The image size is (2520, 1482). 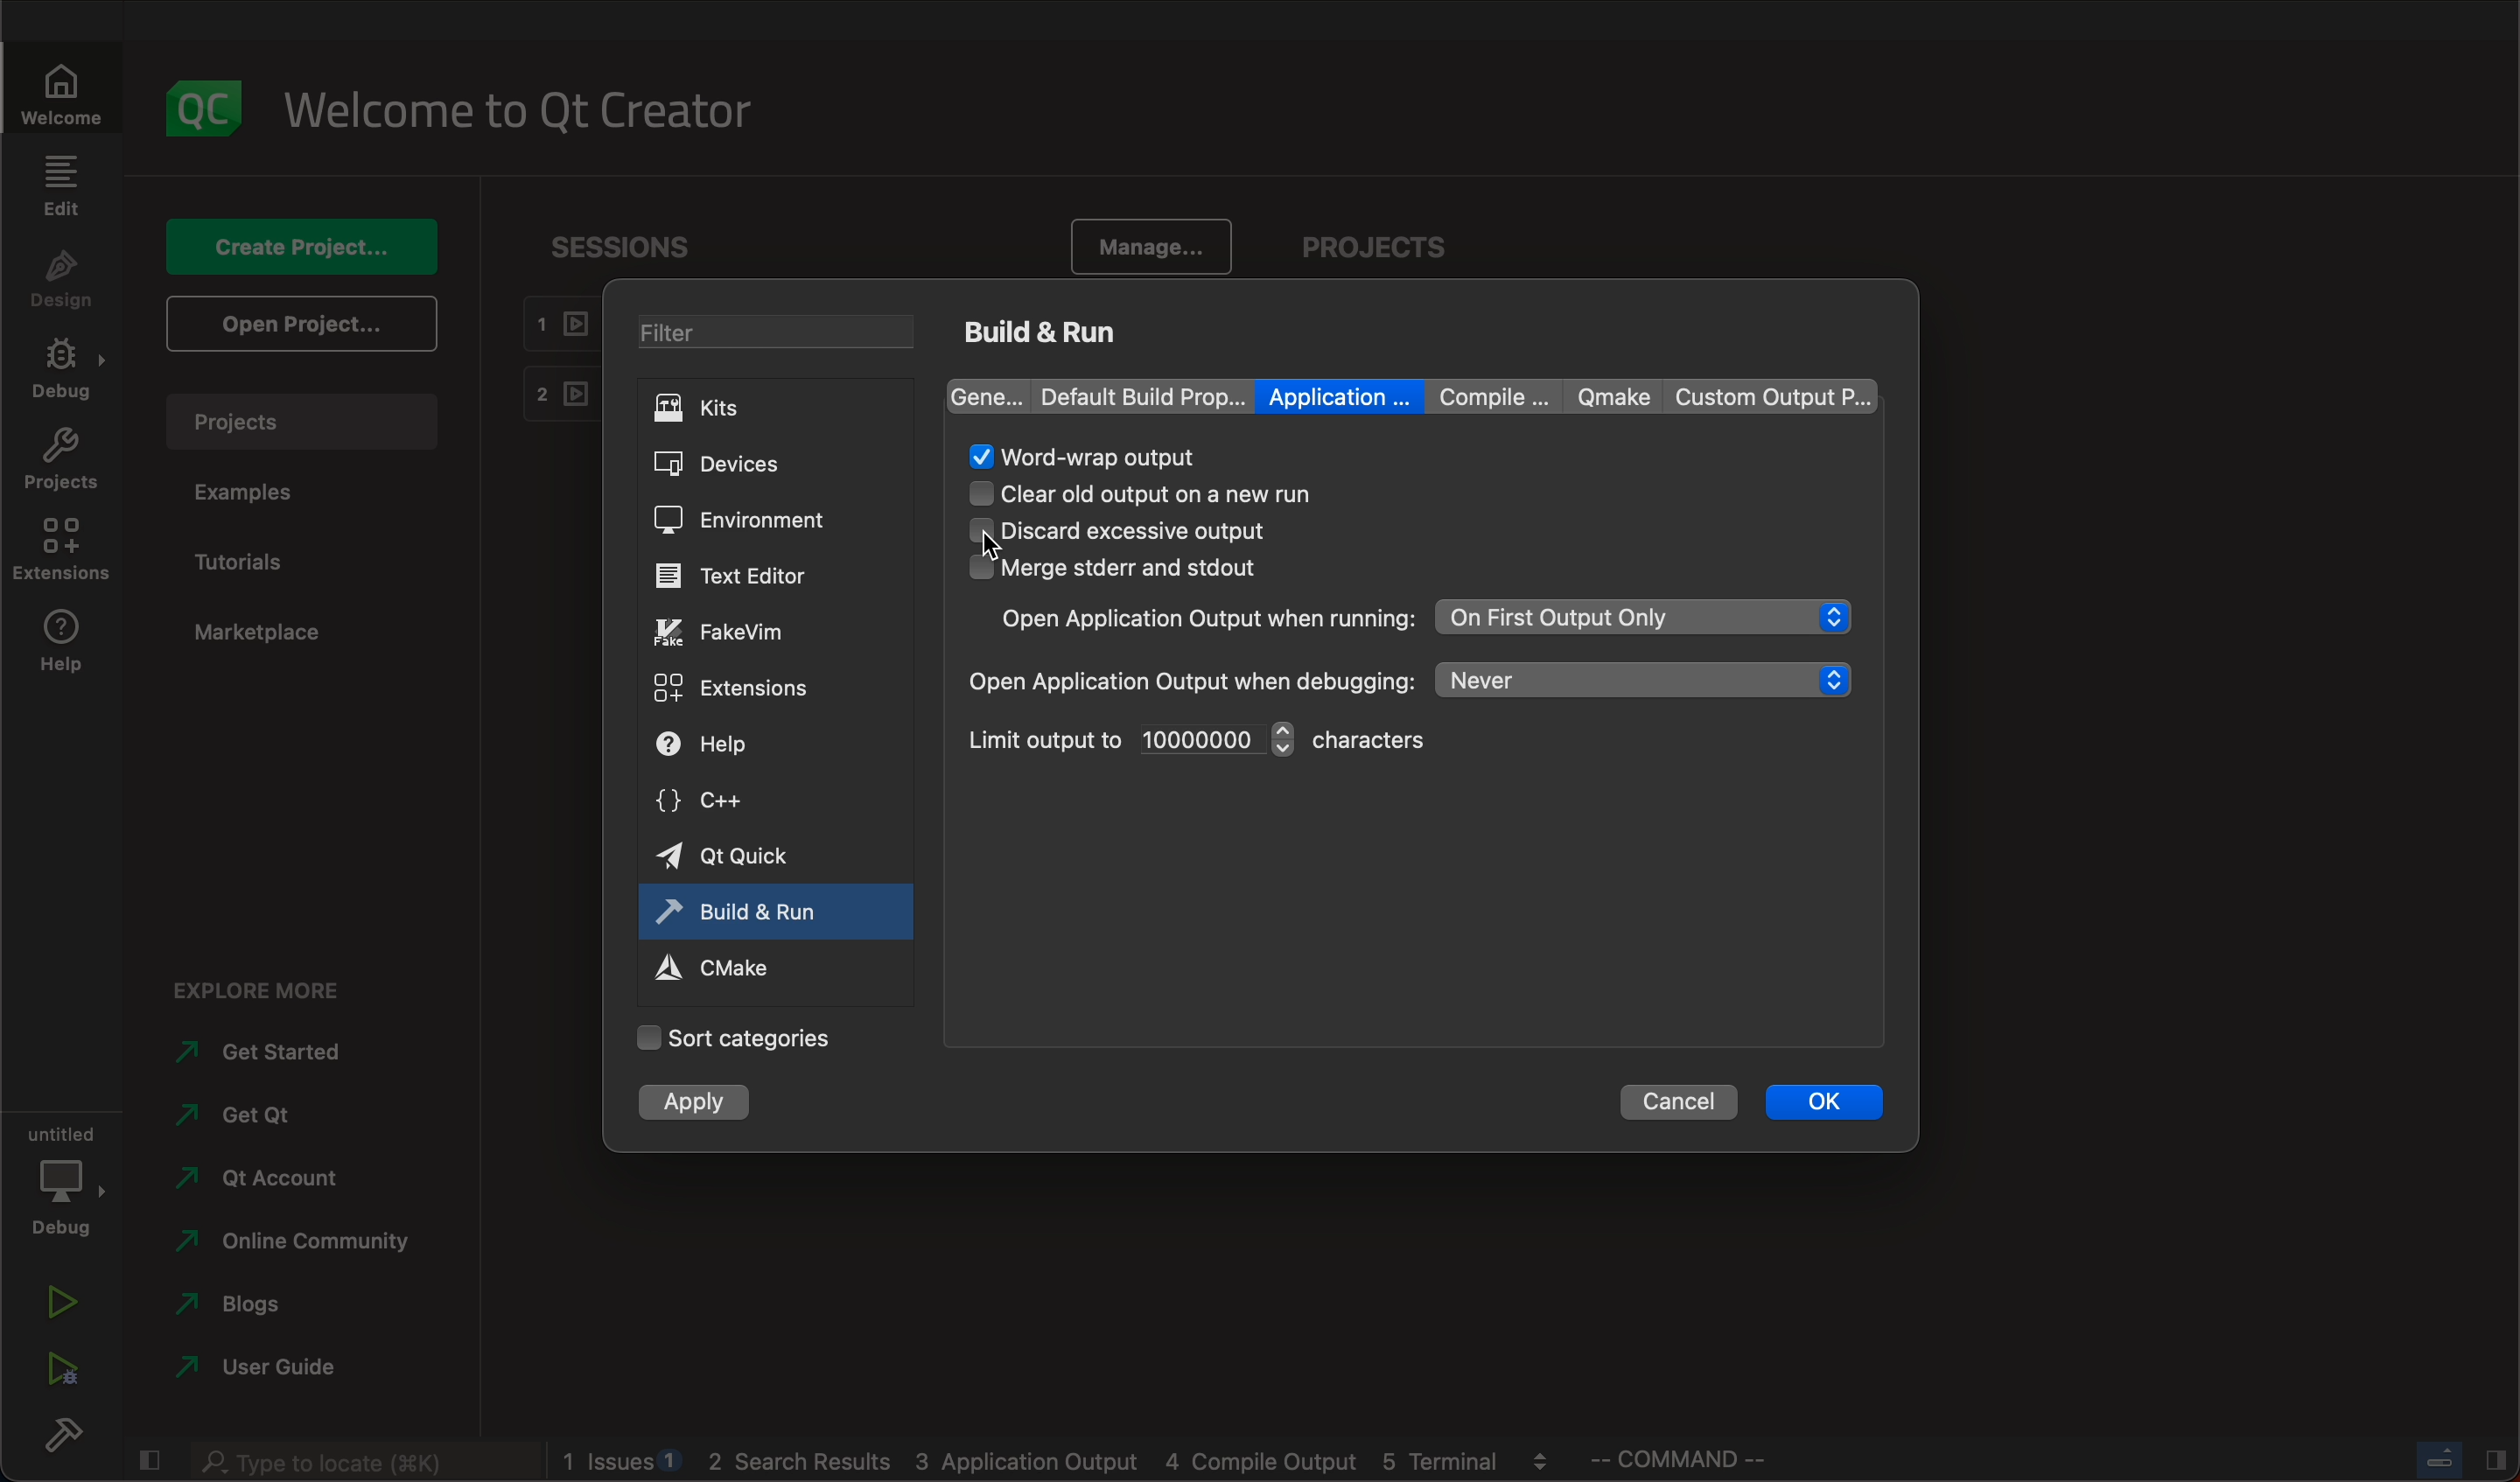 I want to click on ok, so click(x=1822, y=1101).